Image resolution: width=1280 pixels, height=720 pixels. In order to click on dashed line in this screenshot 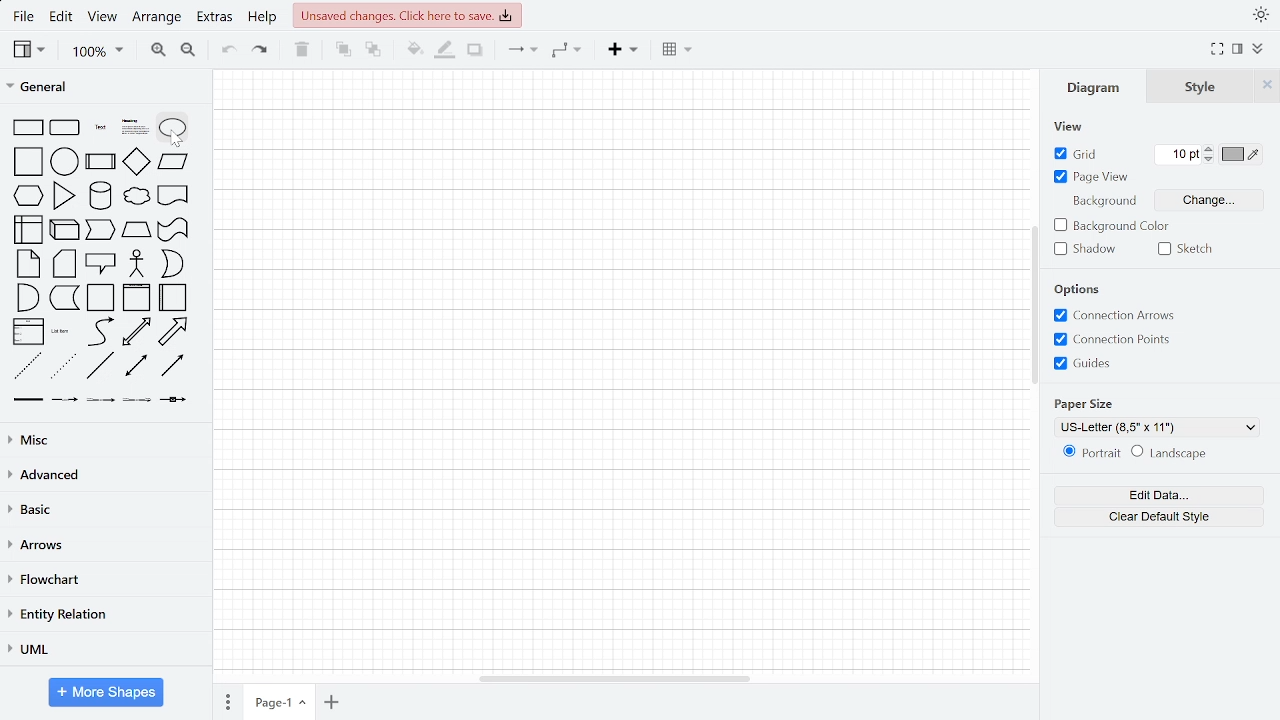, I will do `click(26, 365)`.